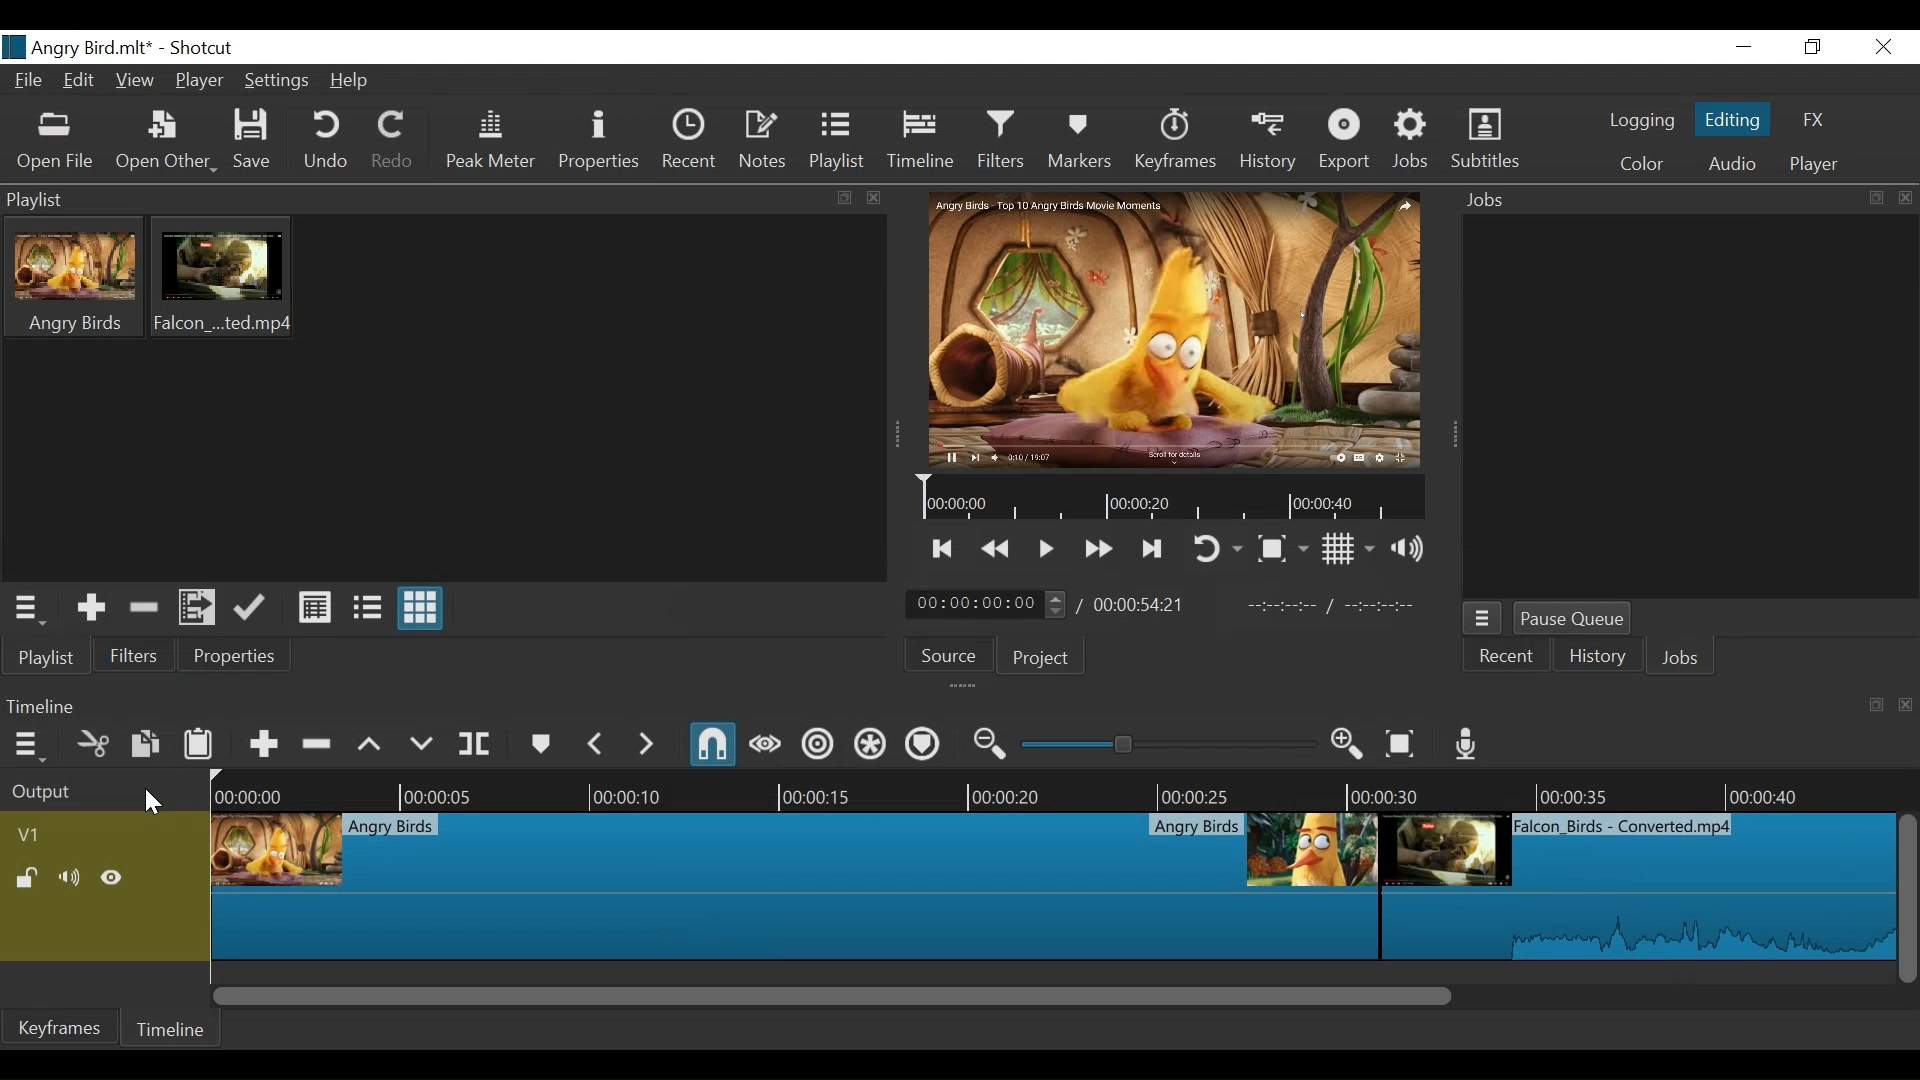 This screenshot has height=1080, width=1920. Describe the element at coordinates (1400, 745) in the screenshot. I see `Zoom timeline to fit` at that location.